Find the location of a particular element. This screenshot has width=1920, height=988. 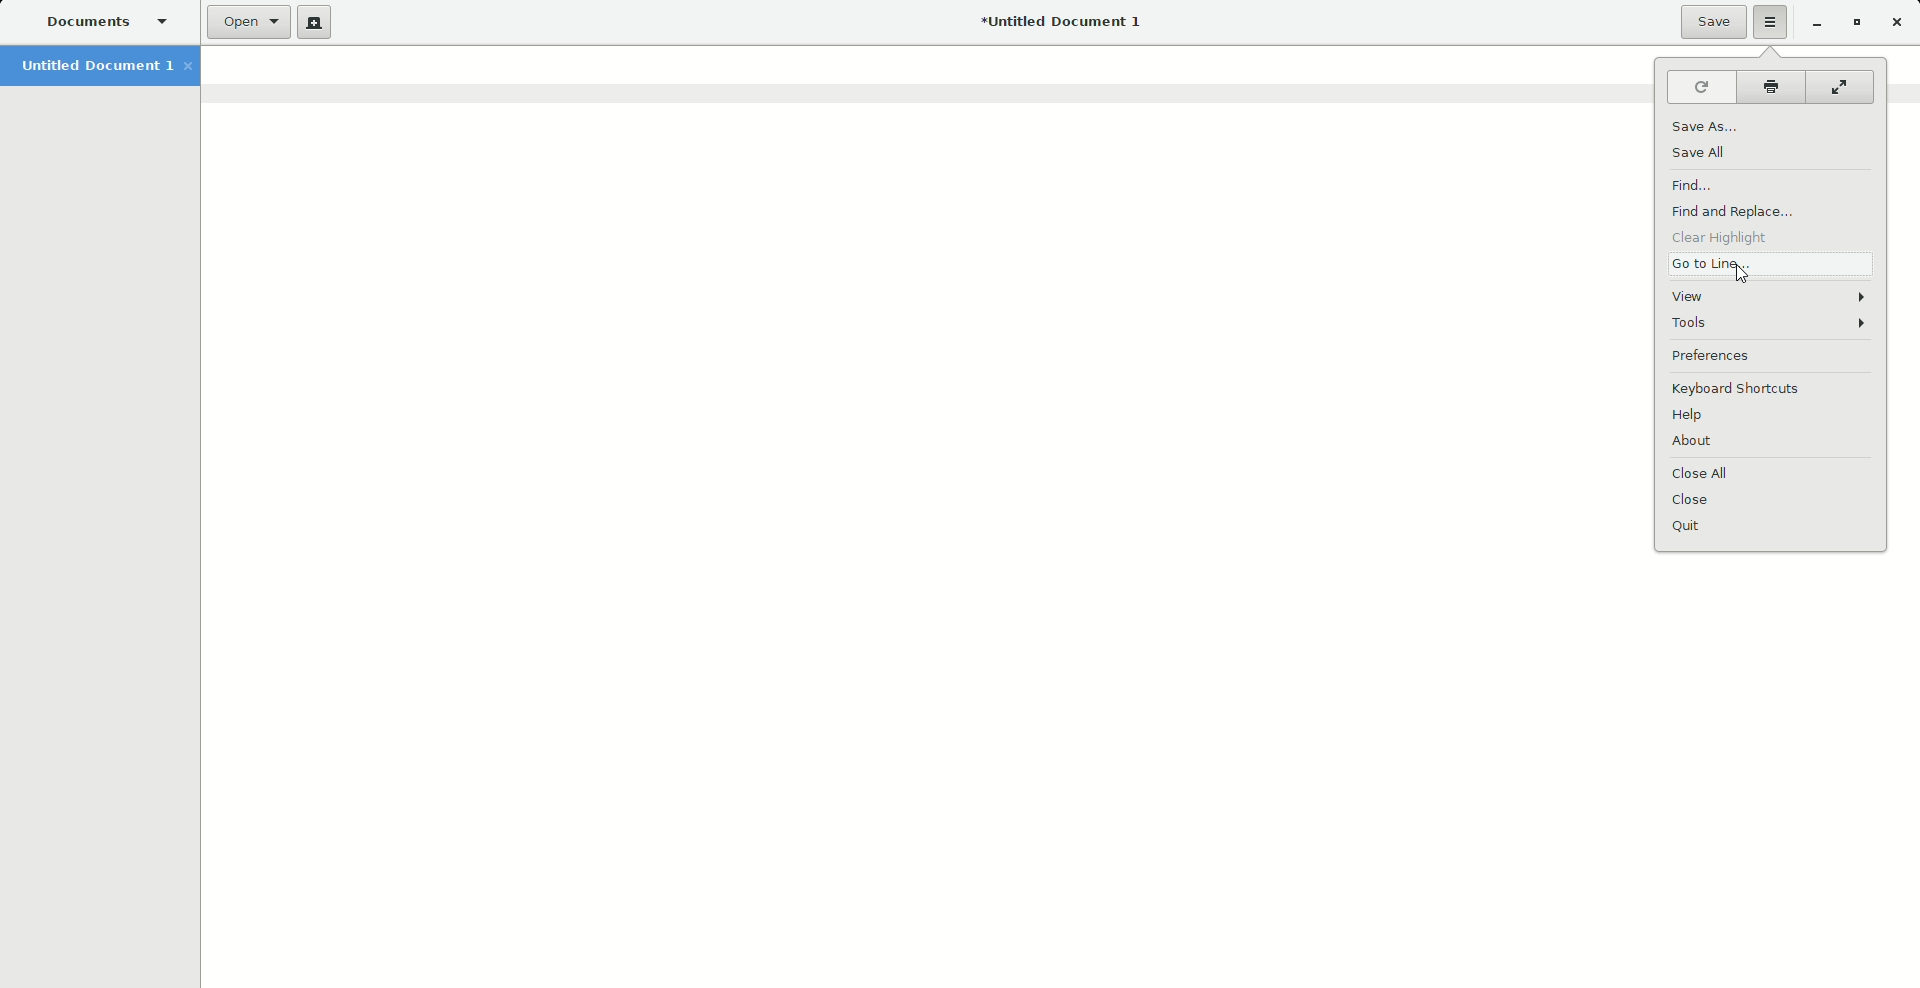

Preferences is located at coordinates (1736, 355).